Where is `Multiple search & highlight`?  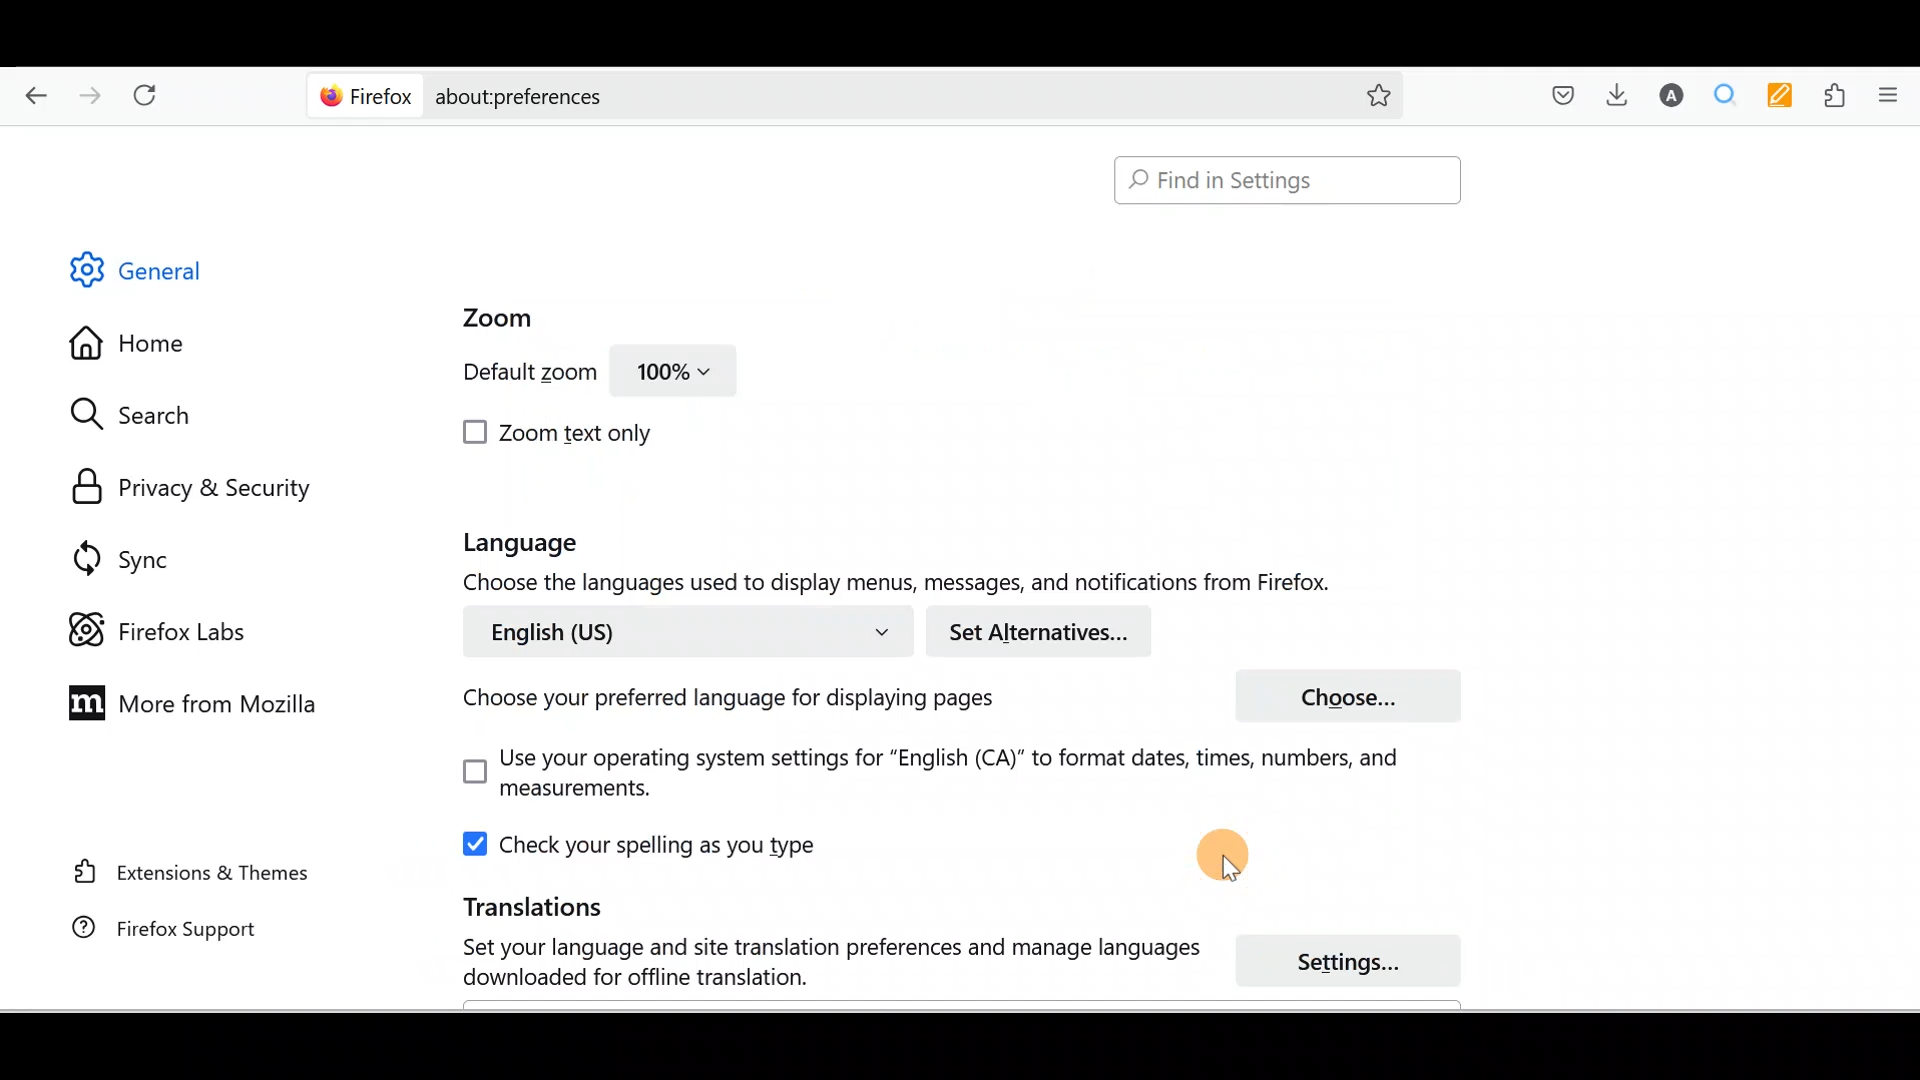
Multiple search & highlight is located at coordinates (1726, 94).